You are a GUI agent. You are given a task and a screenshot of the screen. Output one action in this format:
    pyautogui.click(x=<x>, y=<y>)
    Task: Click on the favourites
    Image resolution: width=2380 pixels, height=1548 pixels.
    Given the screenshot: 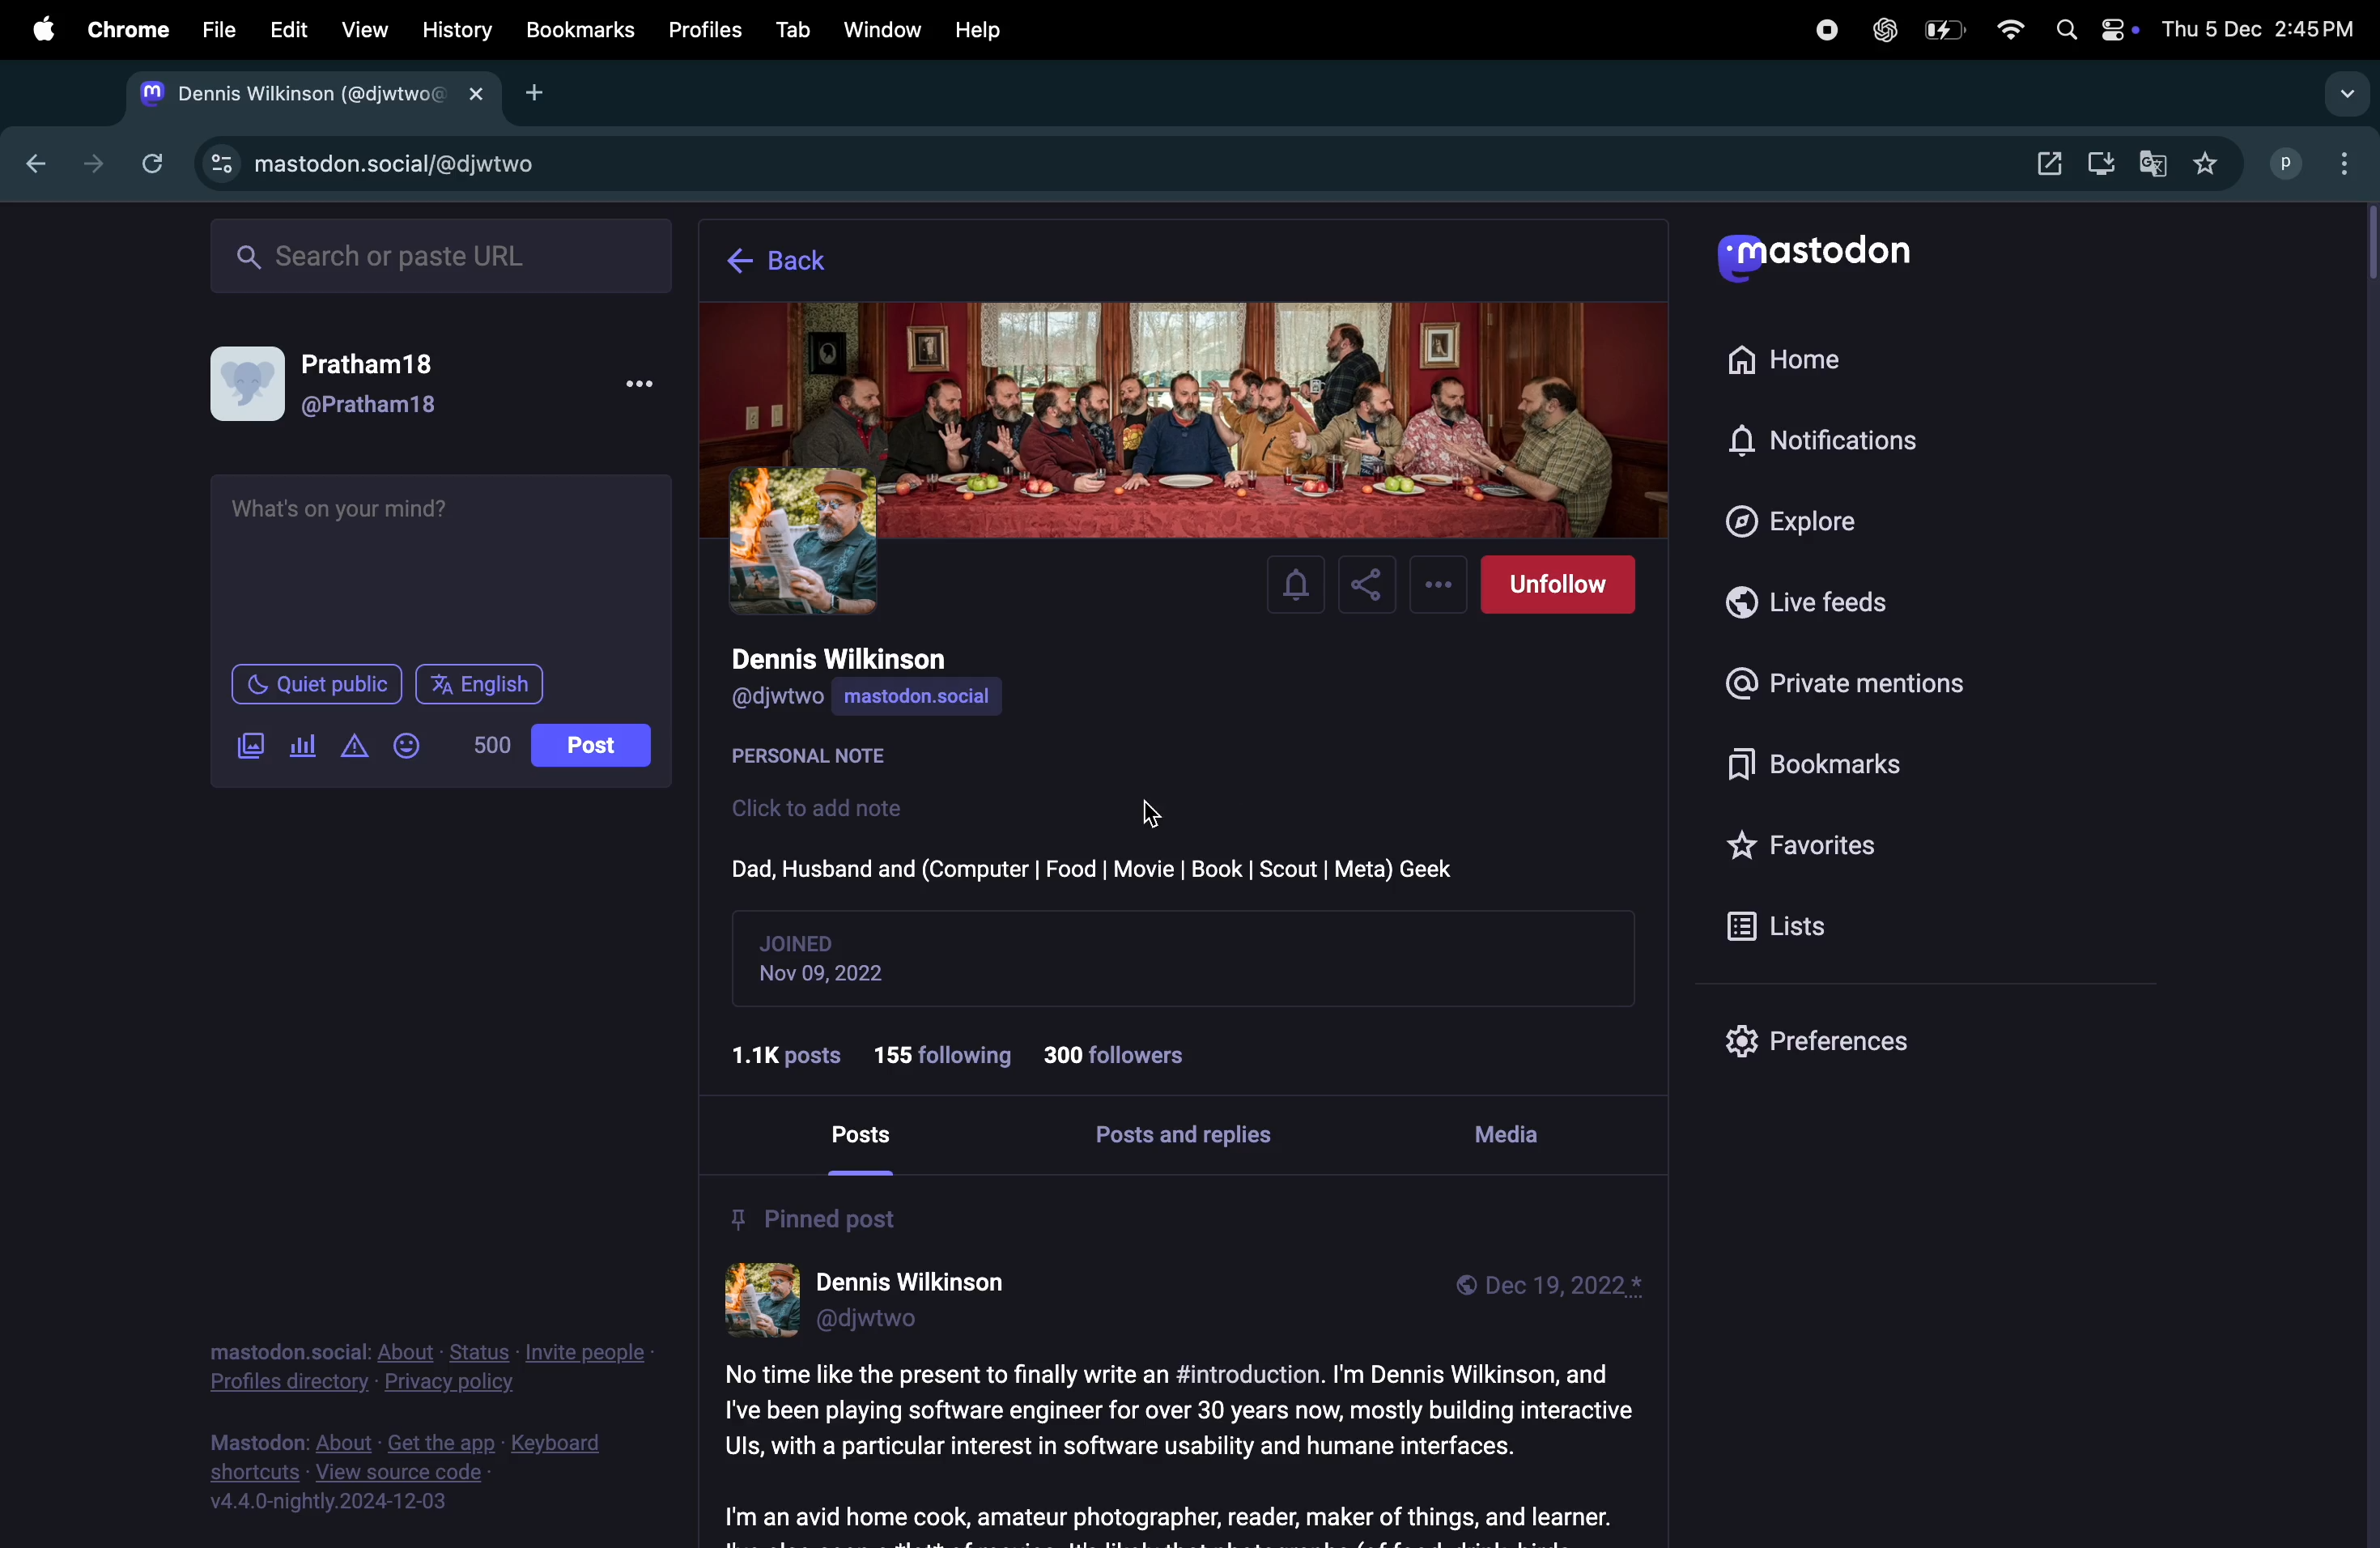 What is the action you would take?
    pyautogui.click(x=2217, y=163)
    